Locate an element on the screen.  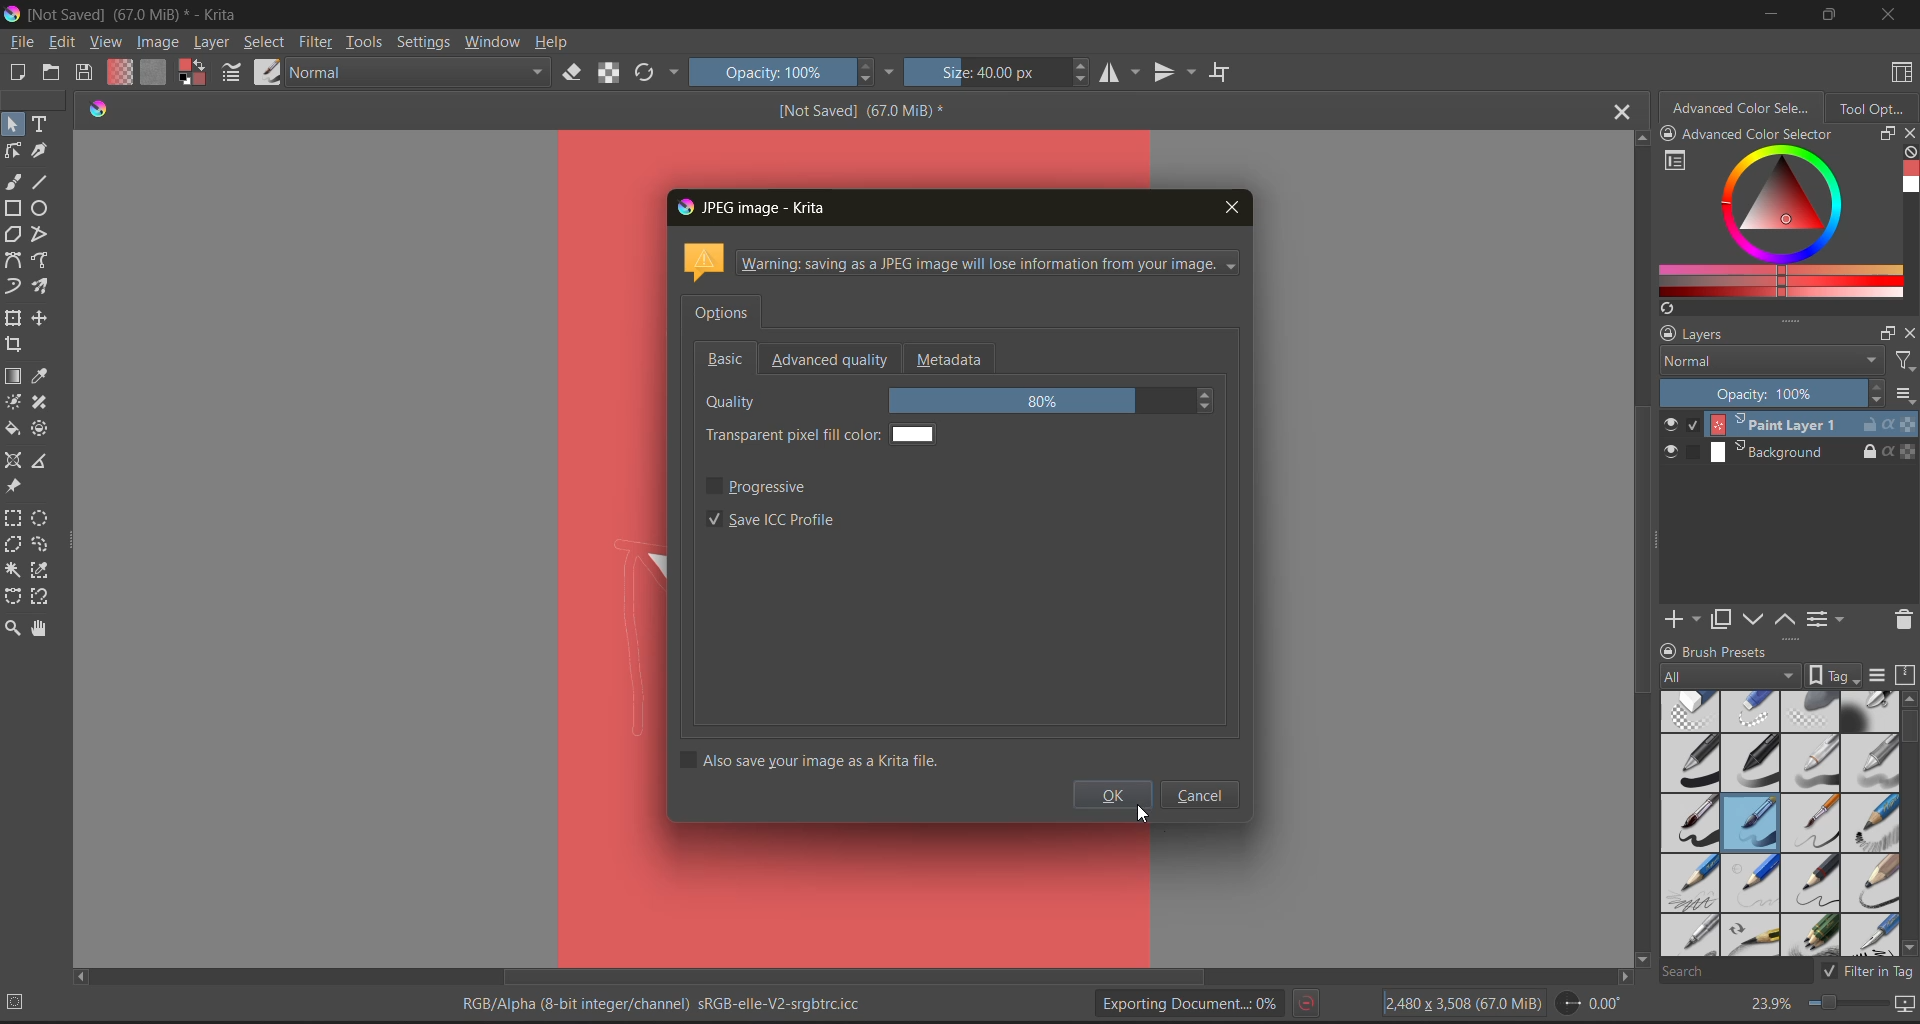
Image is located at coordinates (912, 158).